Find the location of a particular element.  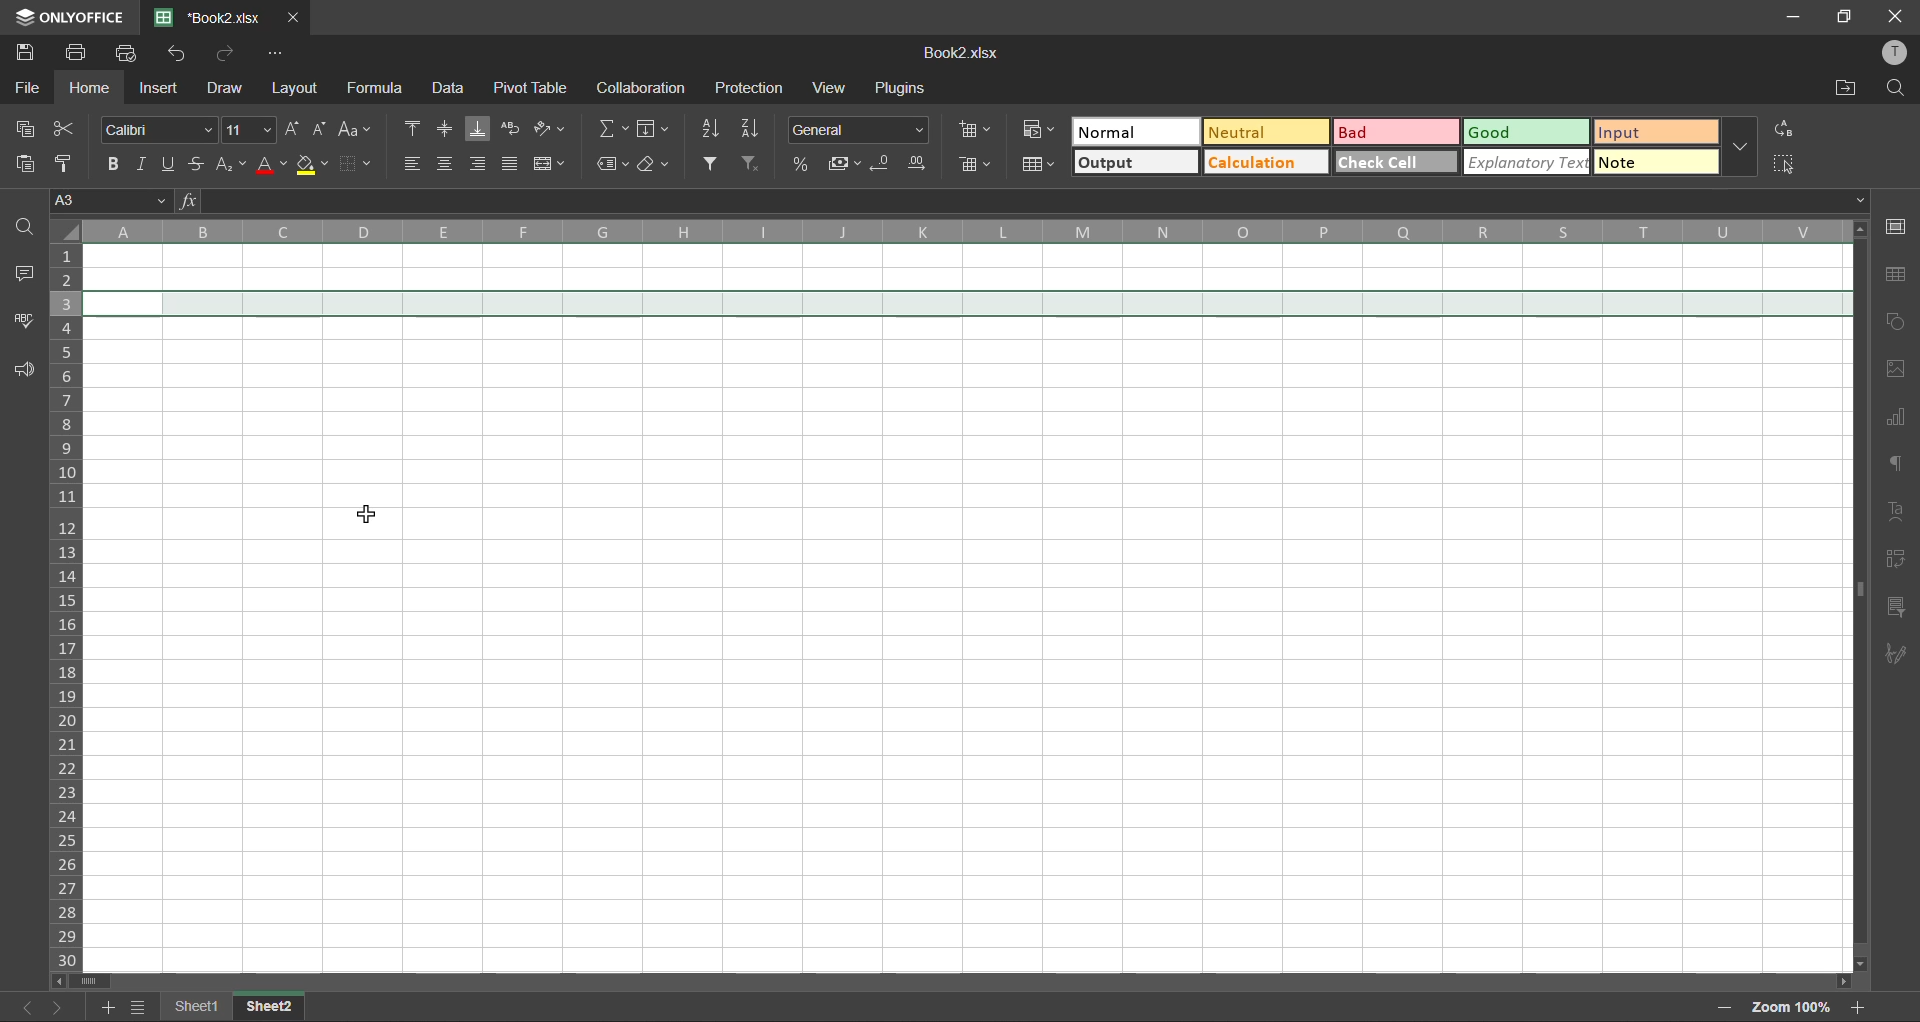

named ranges is located at coordinates (611, 163).